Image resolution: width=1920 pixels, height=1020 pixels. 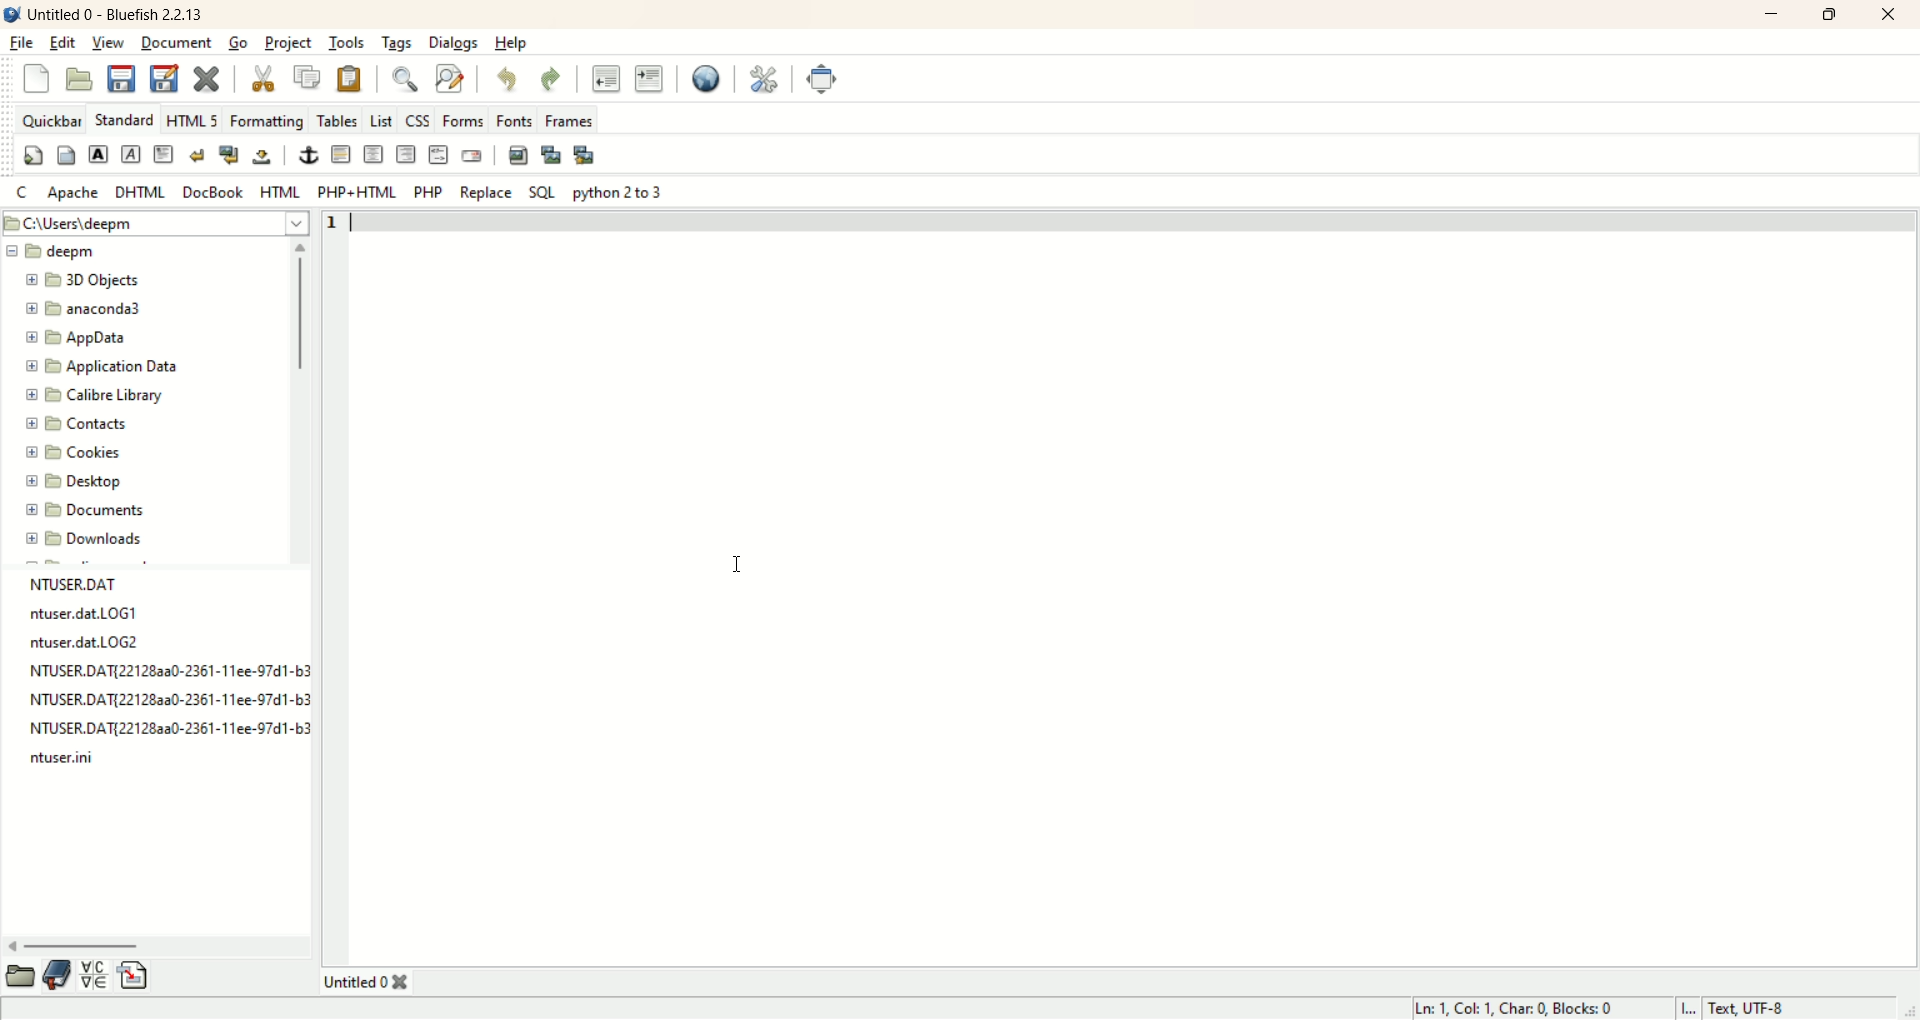 I want to click on document, so click(x=178, y=44).